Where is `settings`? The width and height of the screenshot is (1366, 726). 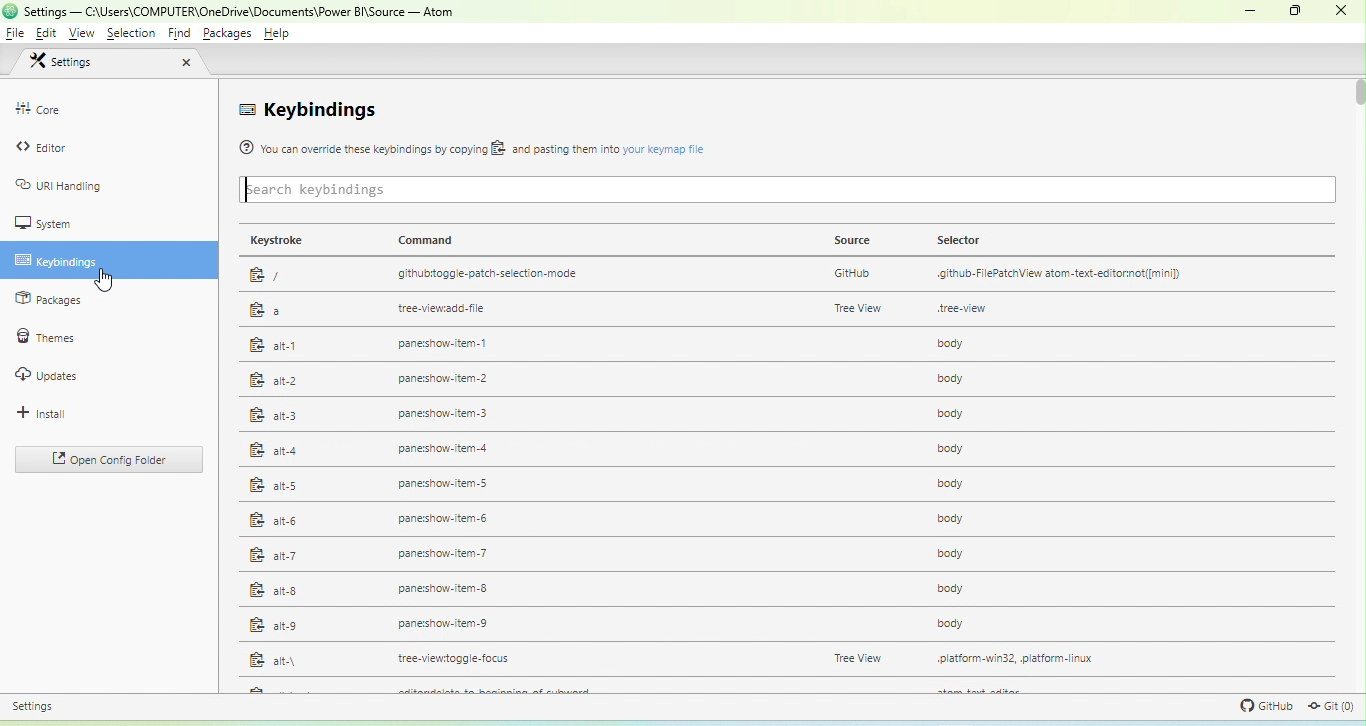
settings is located at coordinates (34, 705).